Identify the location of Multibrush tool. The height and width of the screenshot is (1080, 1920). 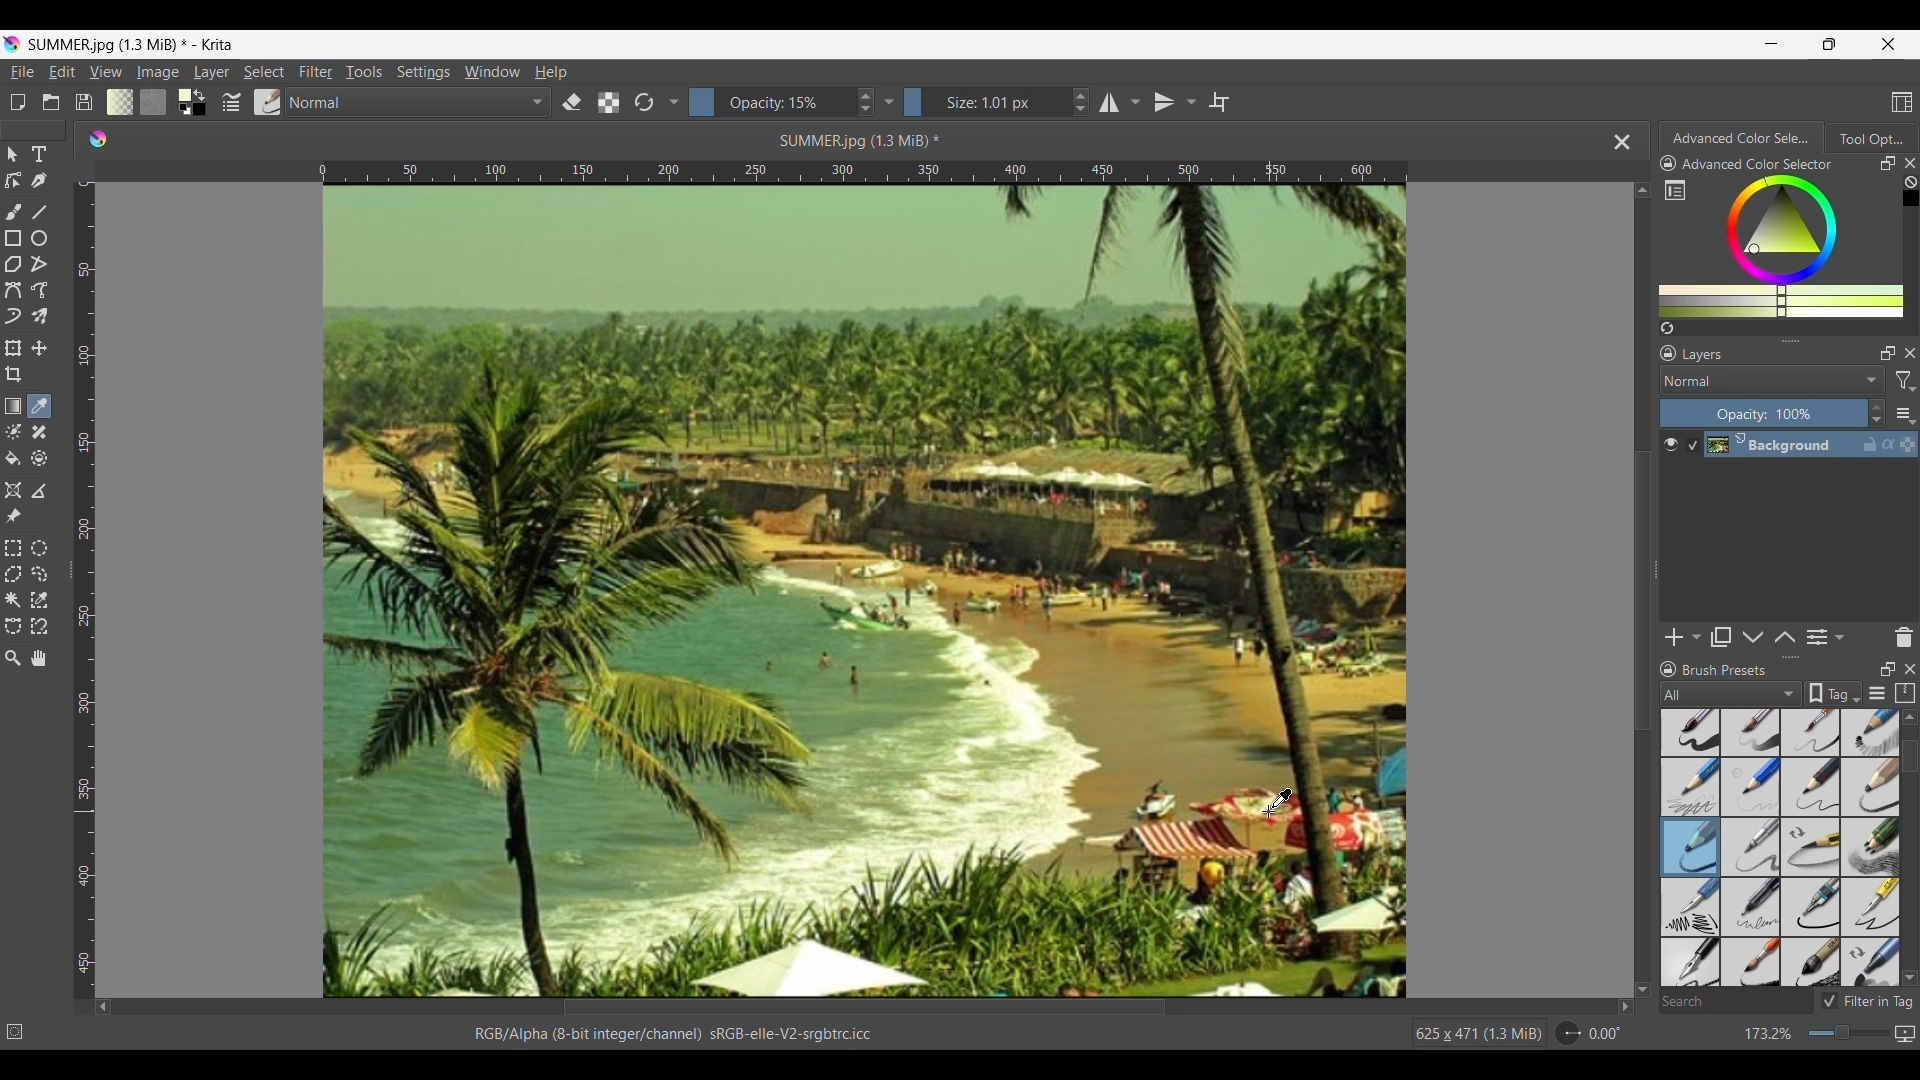
(39, 317).